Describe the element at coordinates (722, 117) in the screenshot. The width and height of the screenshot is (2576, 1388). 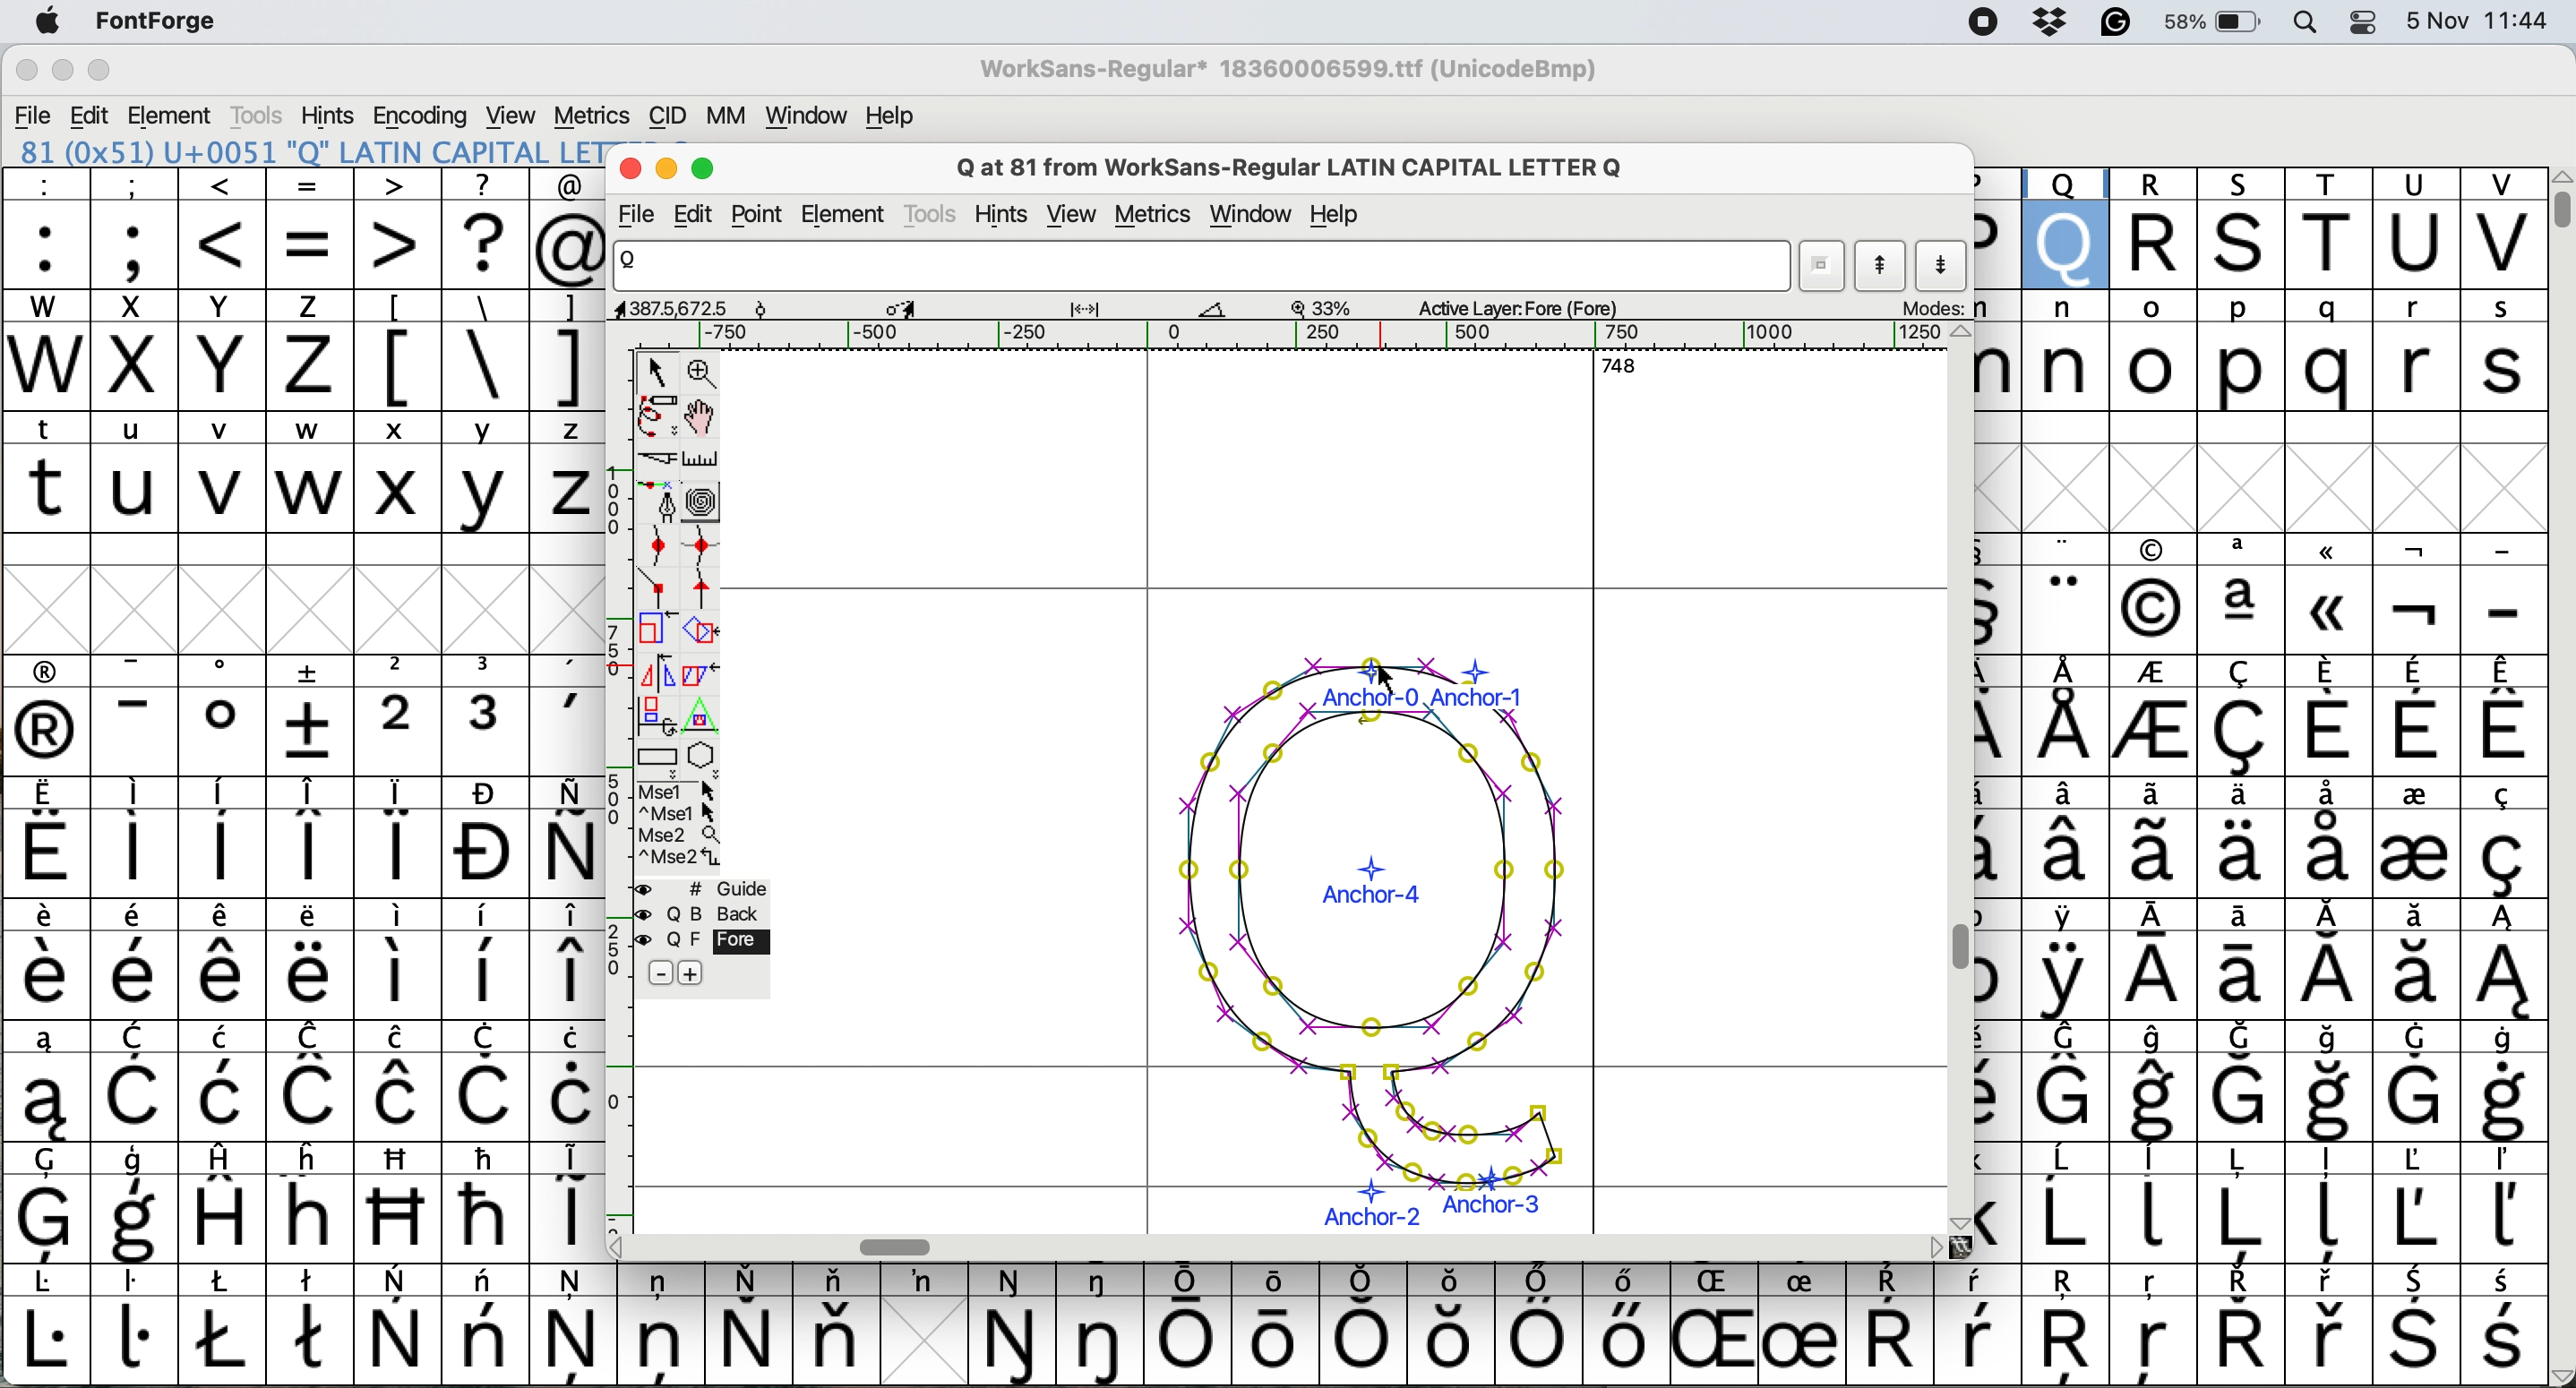
I see `mm` at that location.